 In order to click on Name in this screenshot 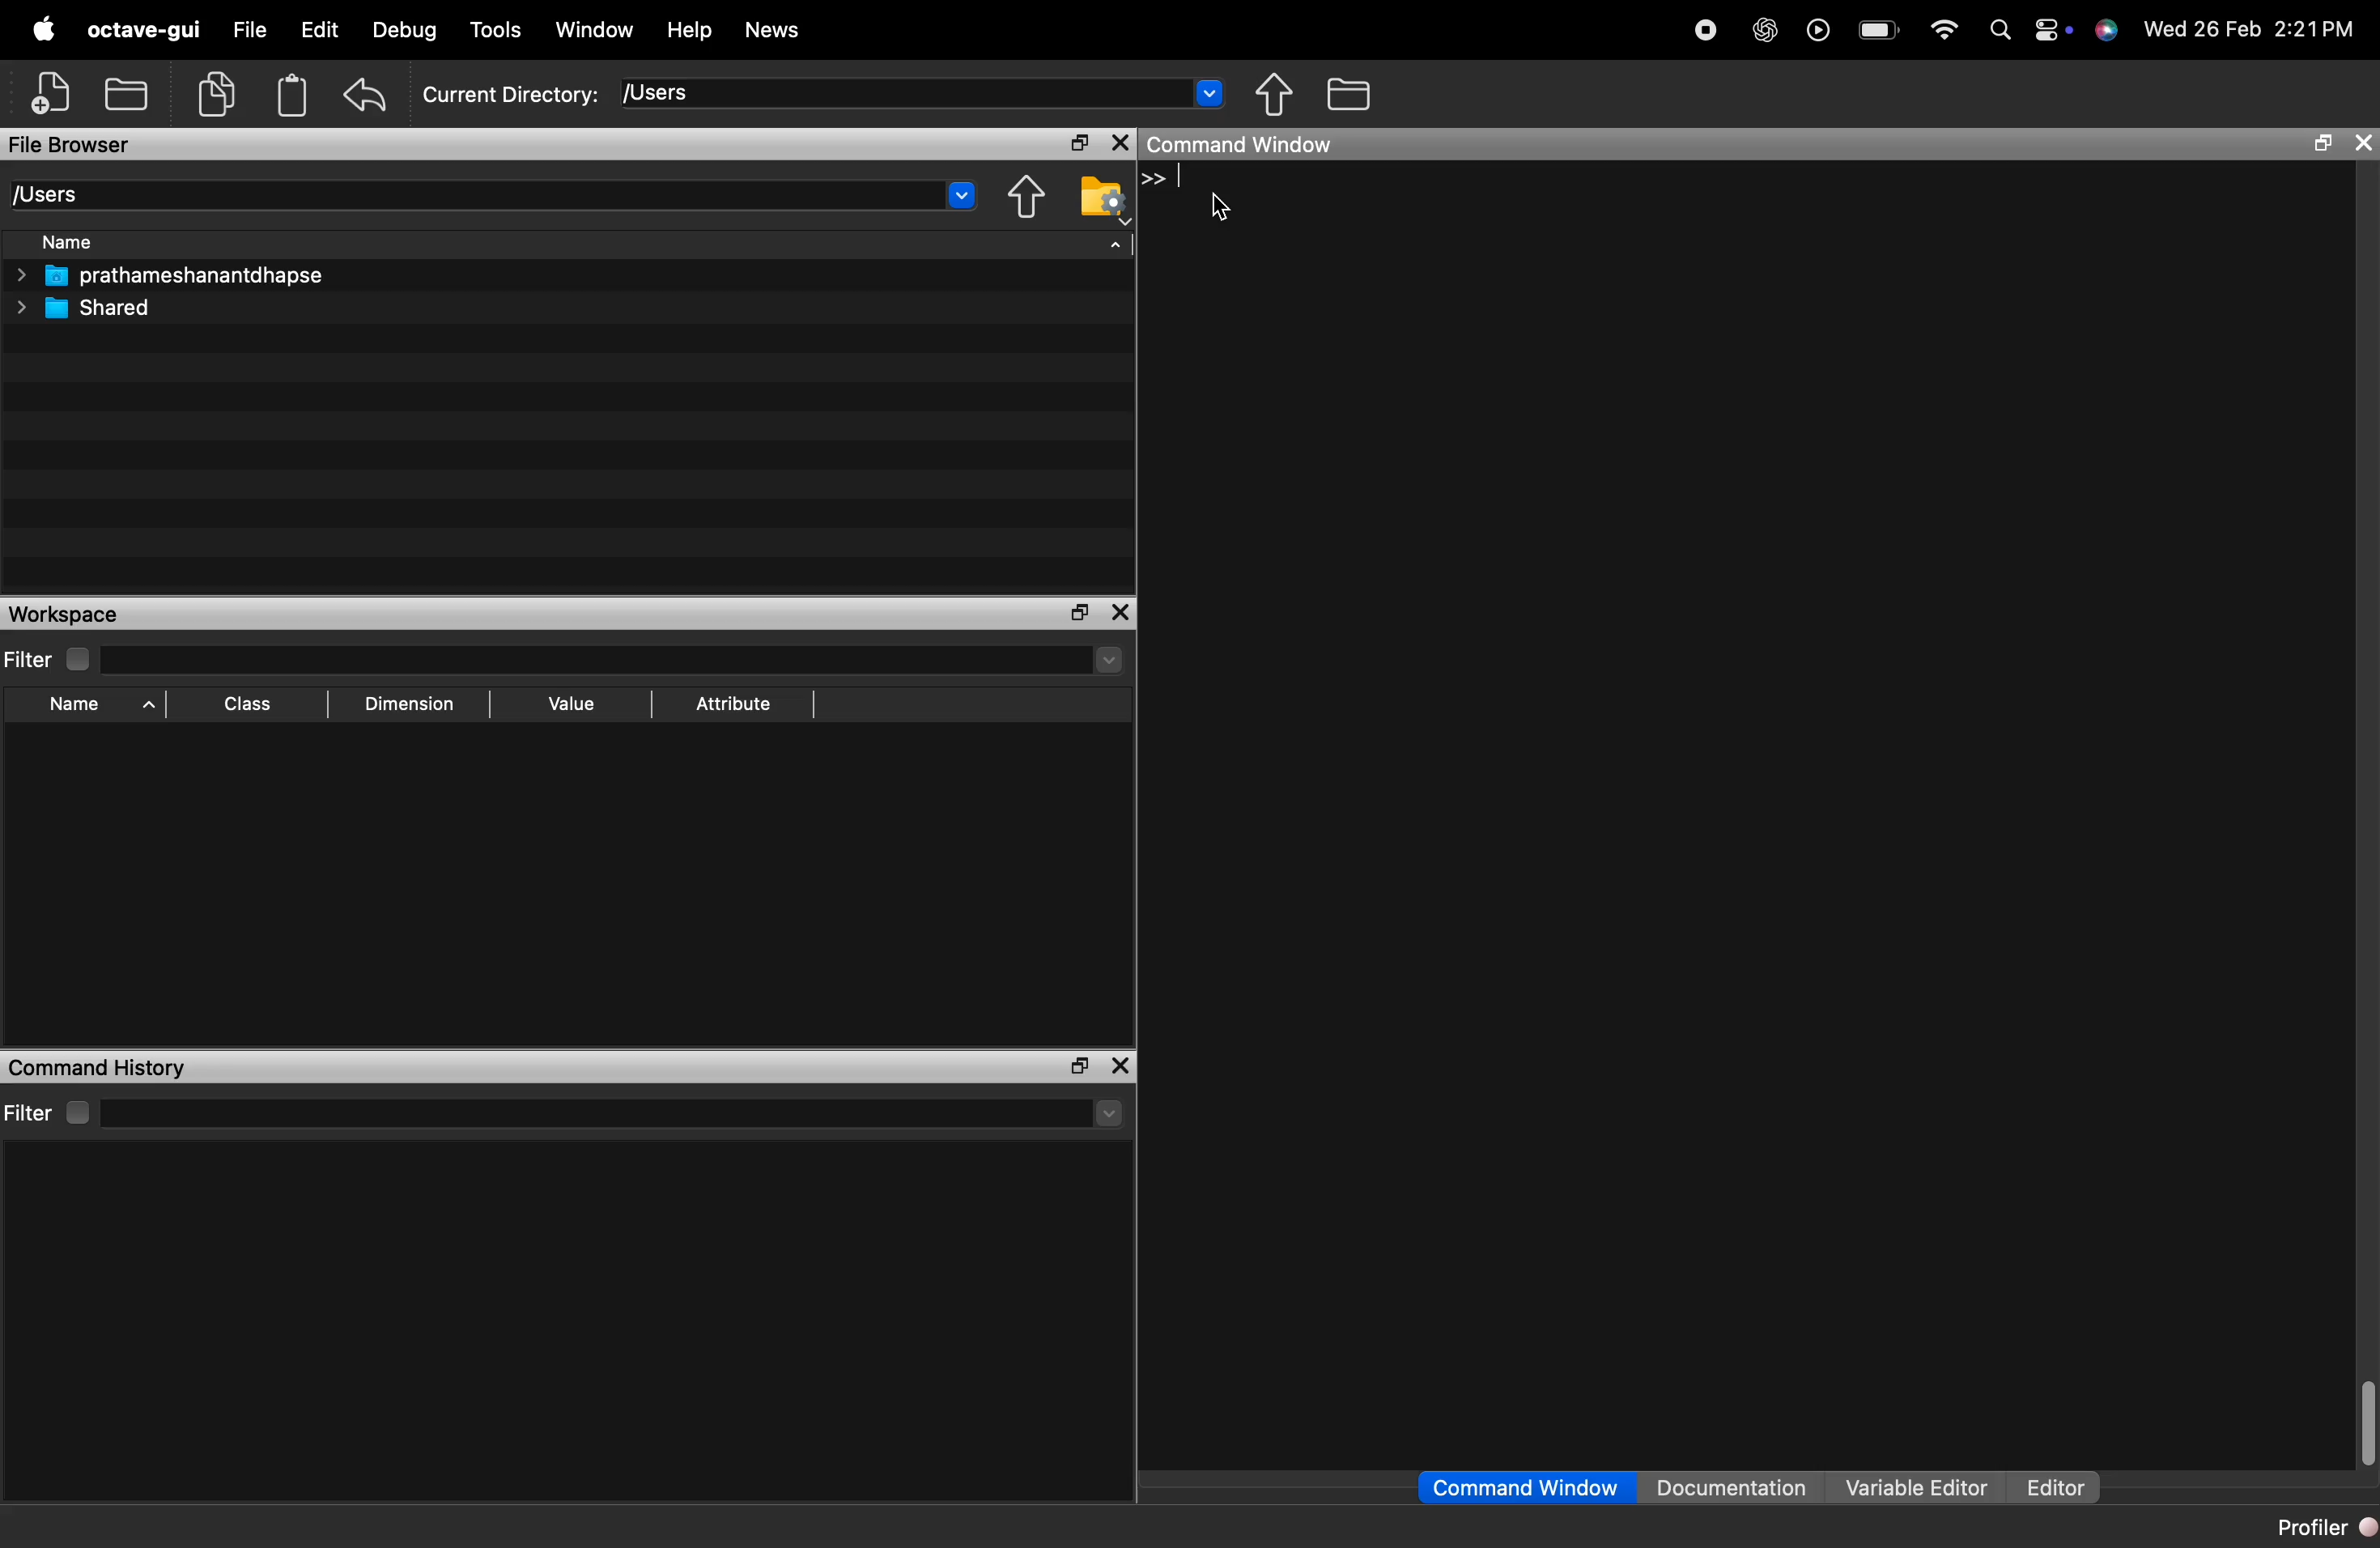, I will do `click(64, 241)`.